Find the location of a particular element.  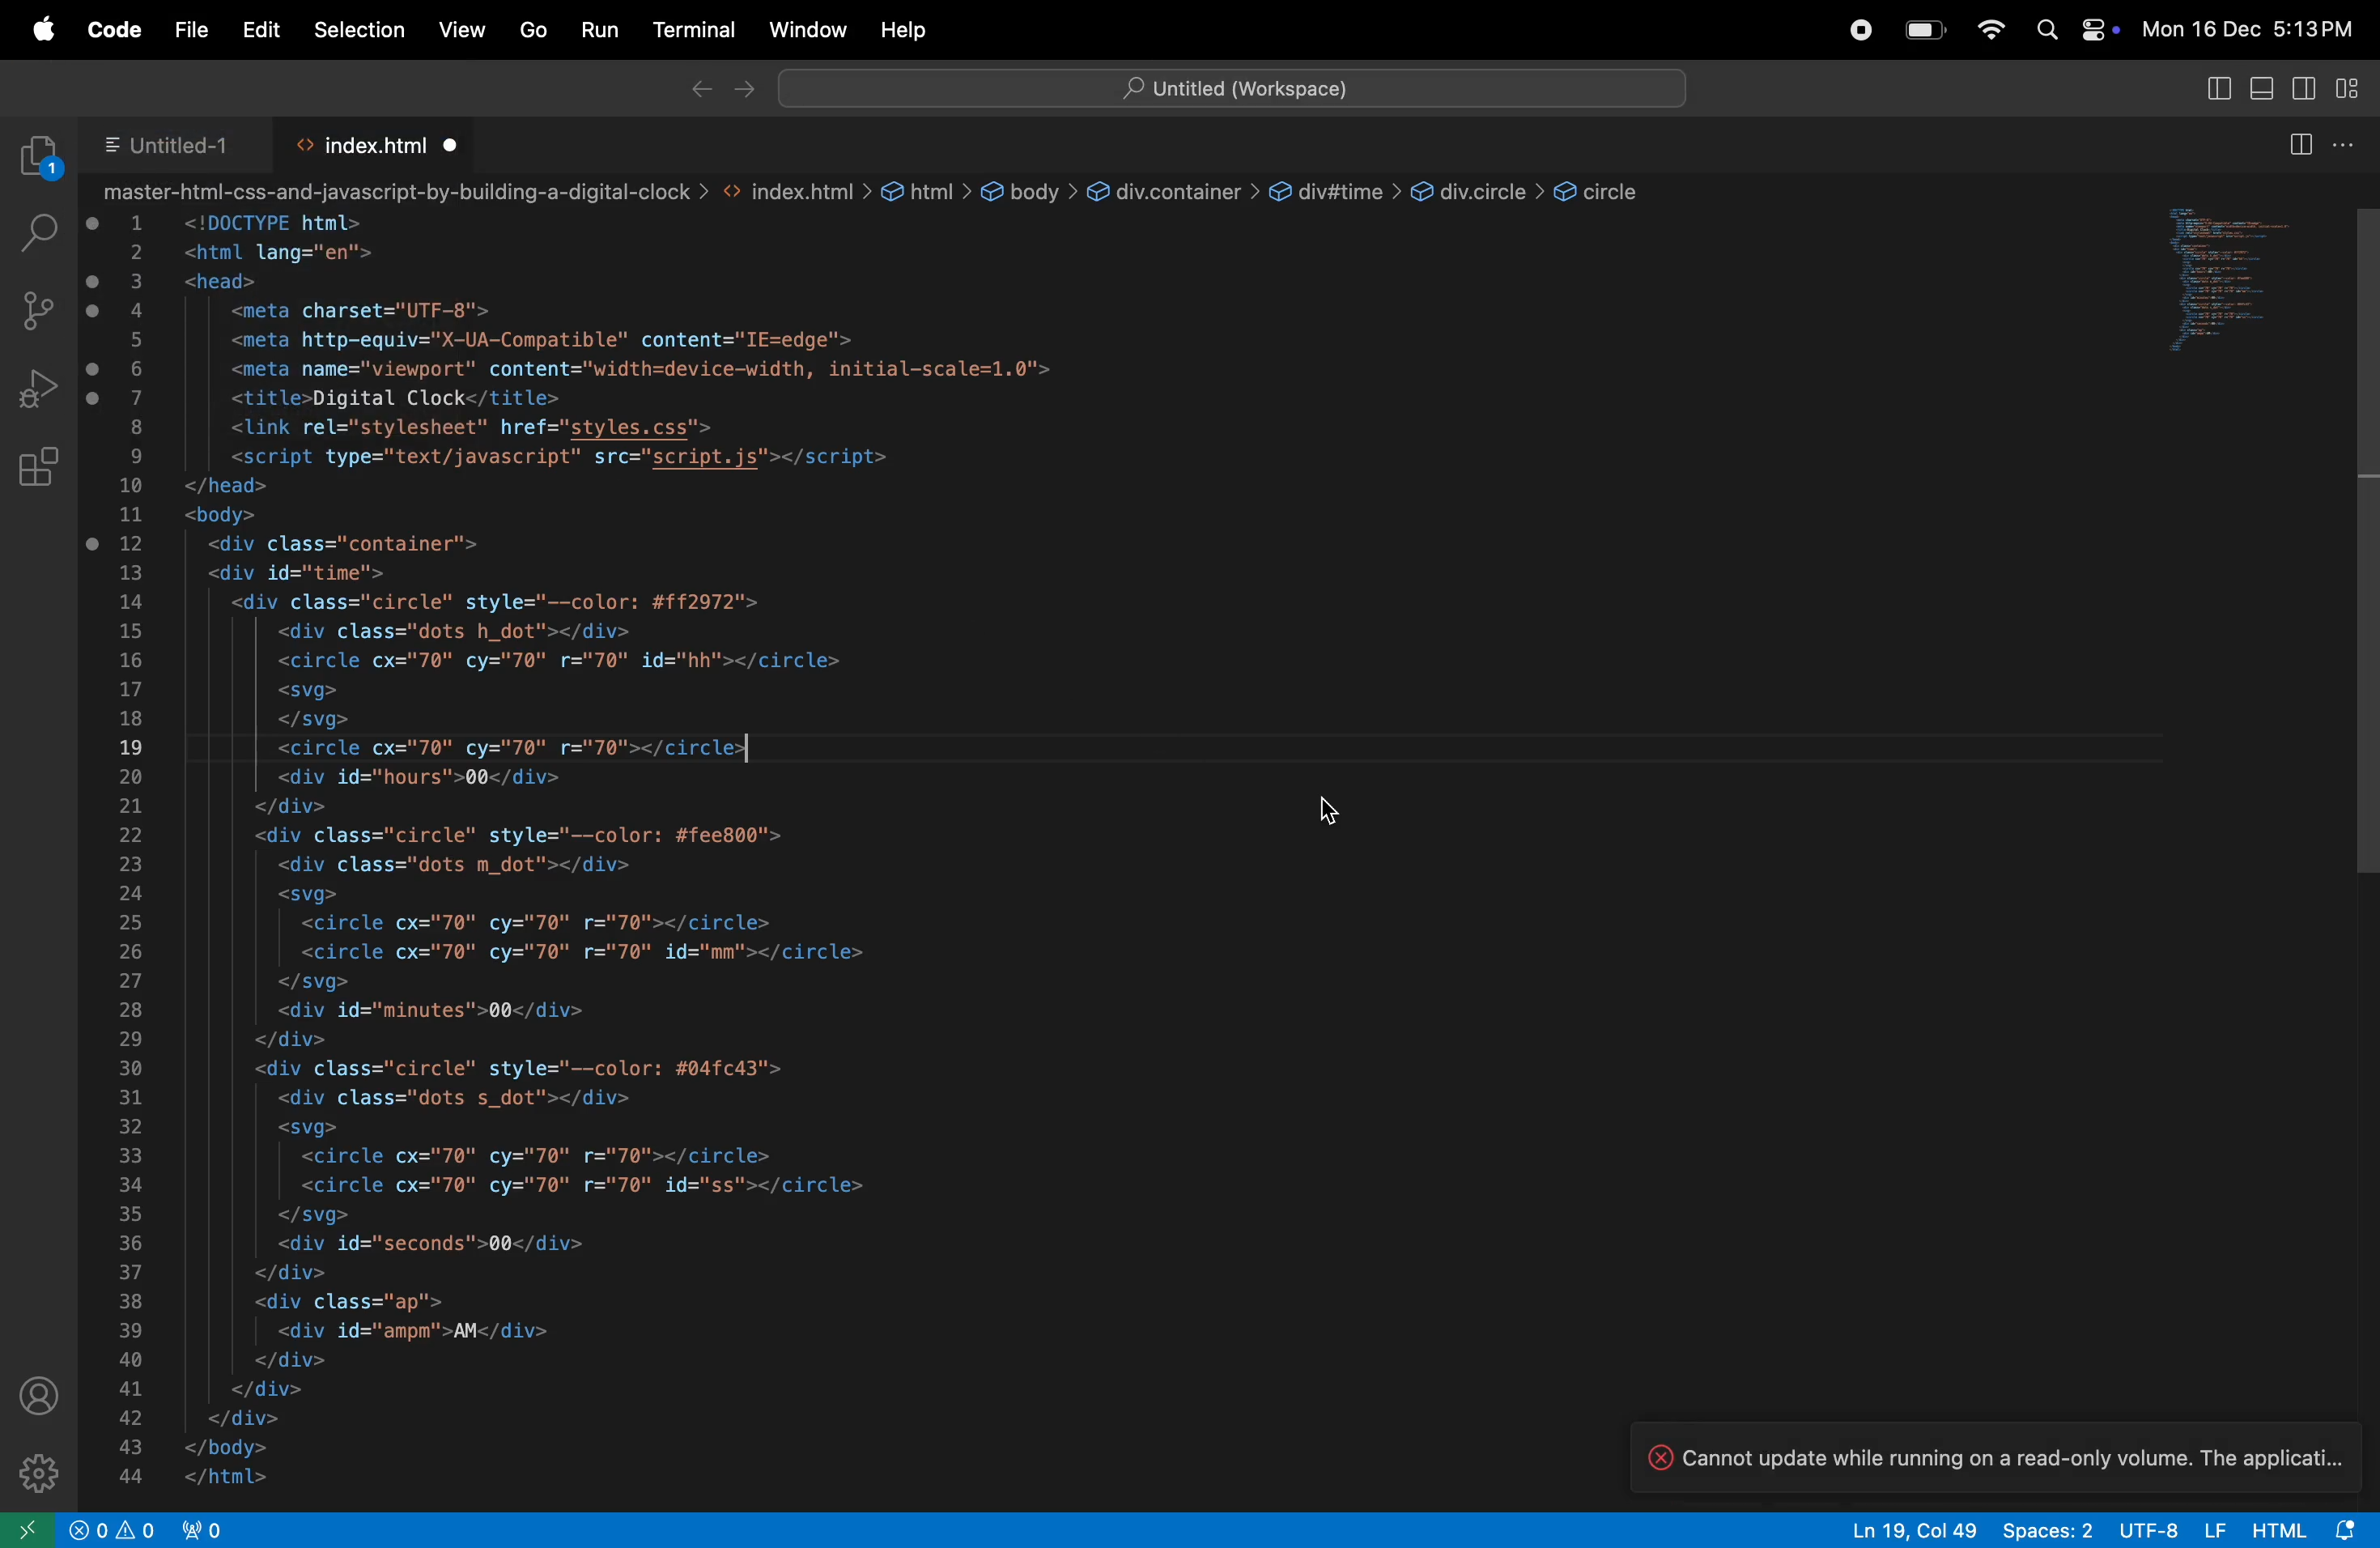

forward is located at coordinates (744, 86).